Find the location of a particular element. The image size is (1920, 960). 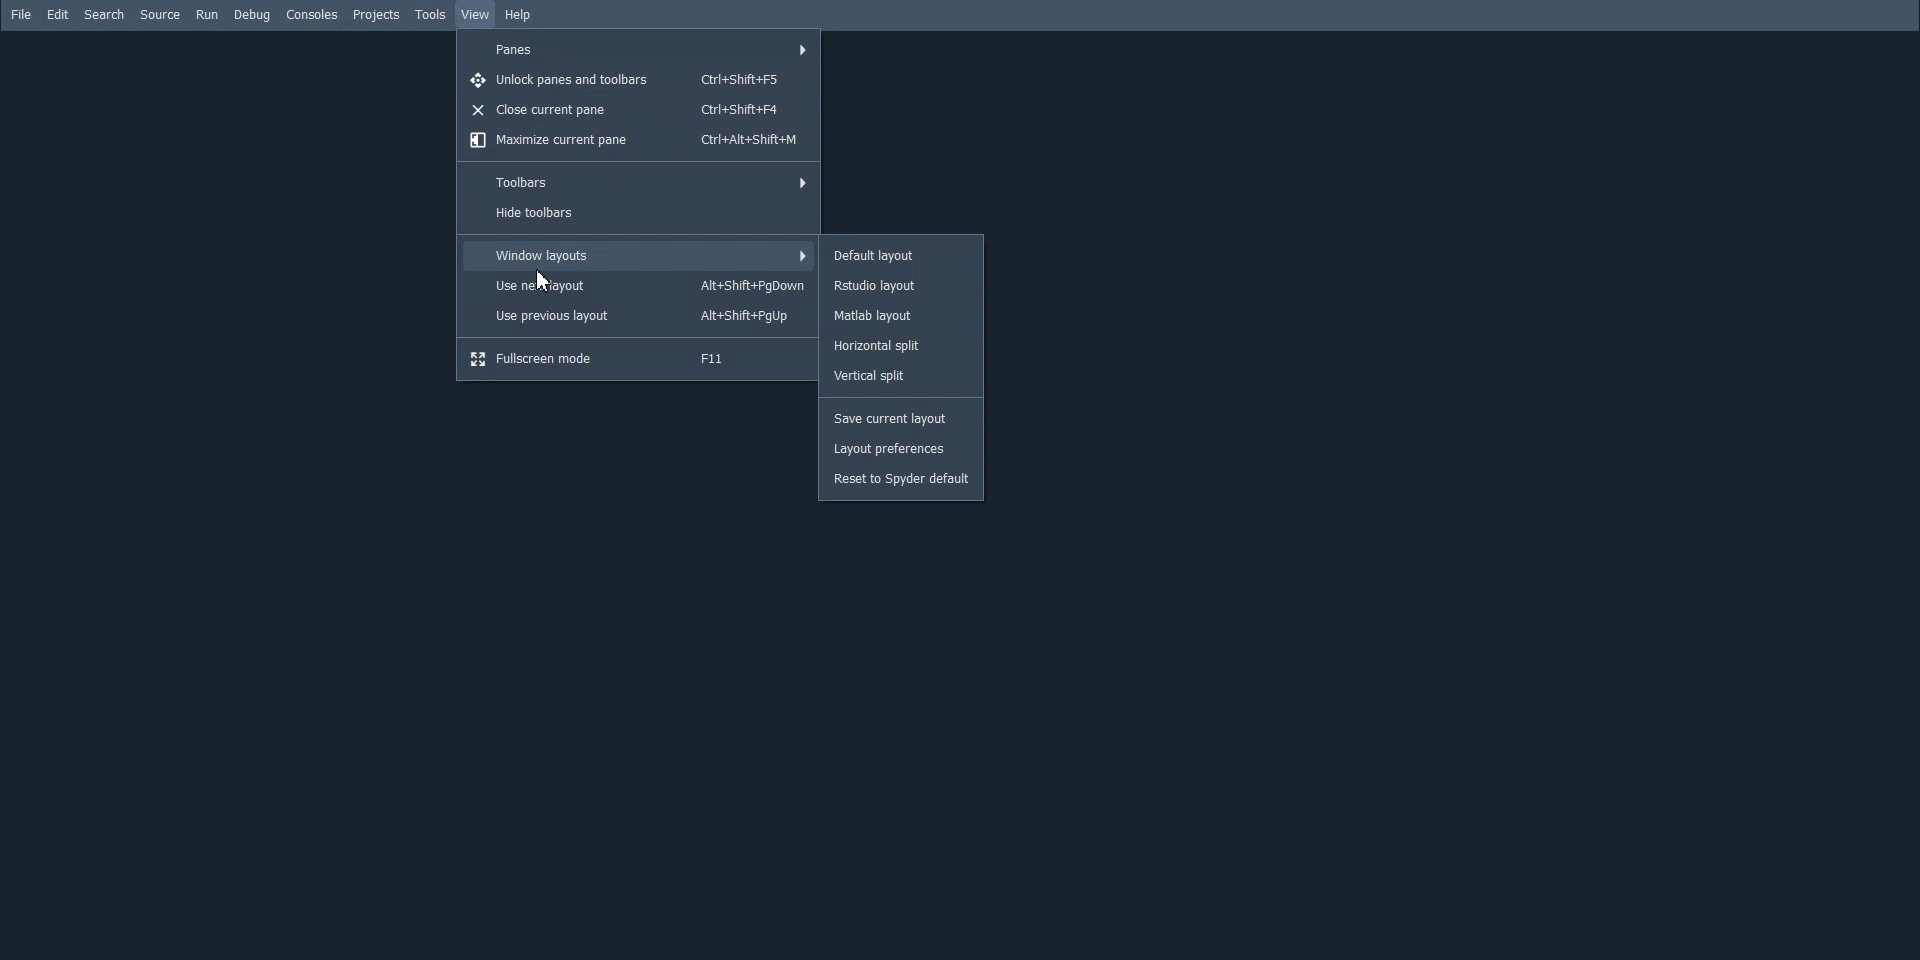

Debug is located at coordinates (252, 15).